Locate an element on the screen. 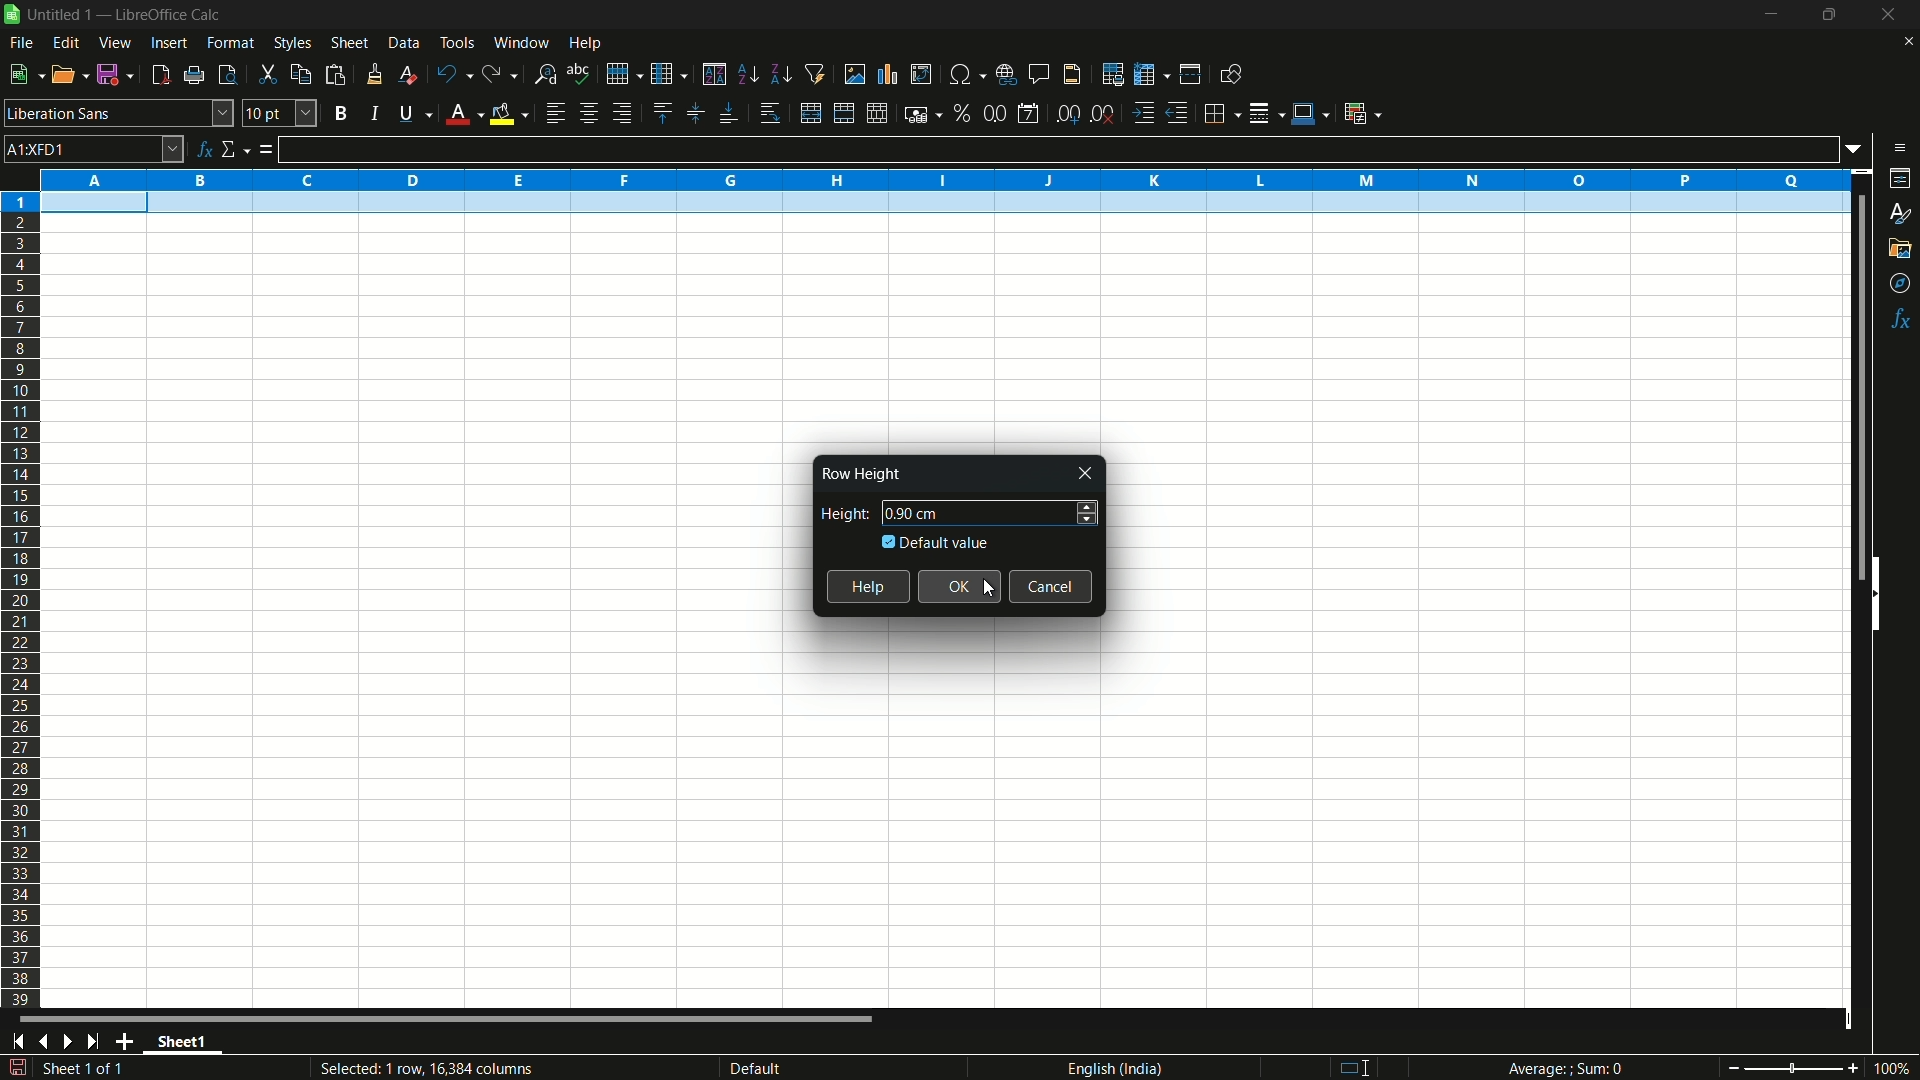  clear direct formatting is located at coordinates (405, 74).